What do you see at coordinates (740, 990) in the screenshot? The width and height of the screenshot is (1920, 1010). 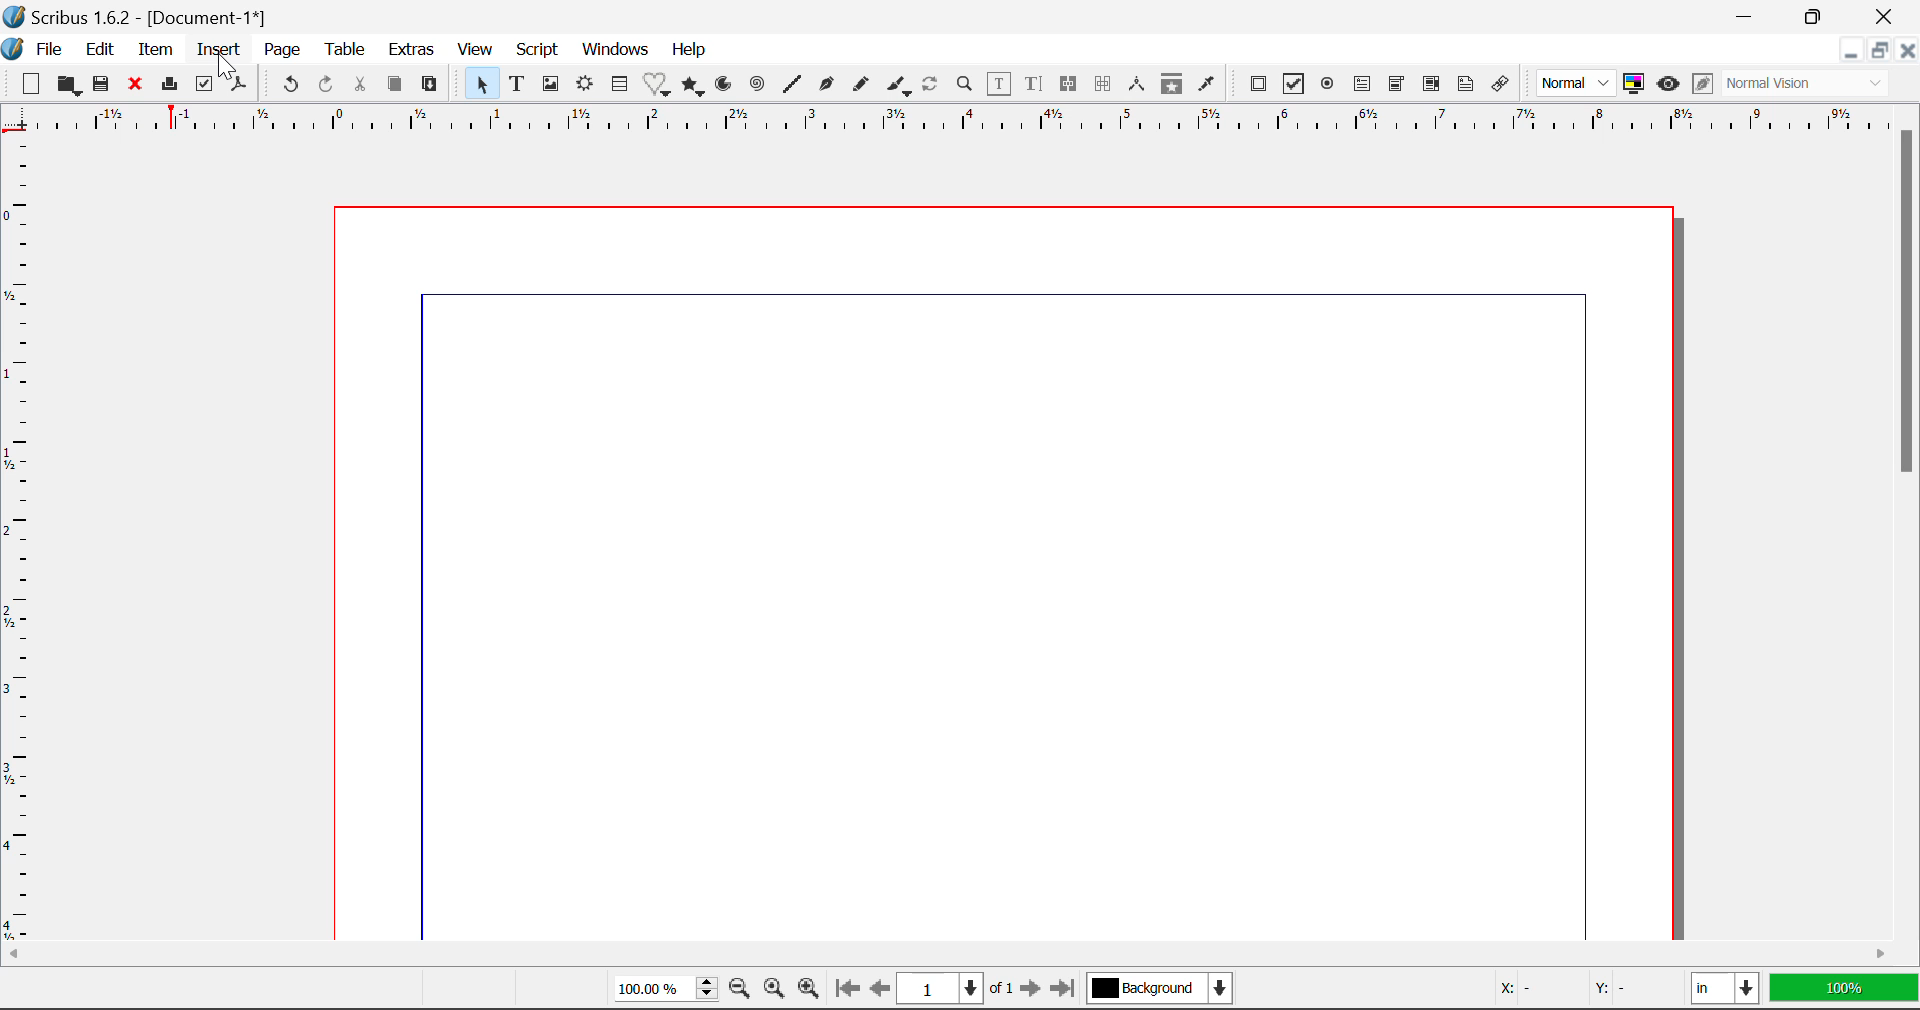 I see `Zoom Out` at bounding box center [740, 990].